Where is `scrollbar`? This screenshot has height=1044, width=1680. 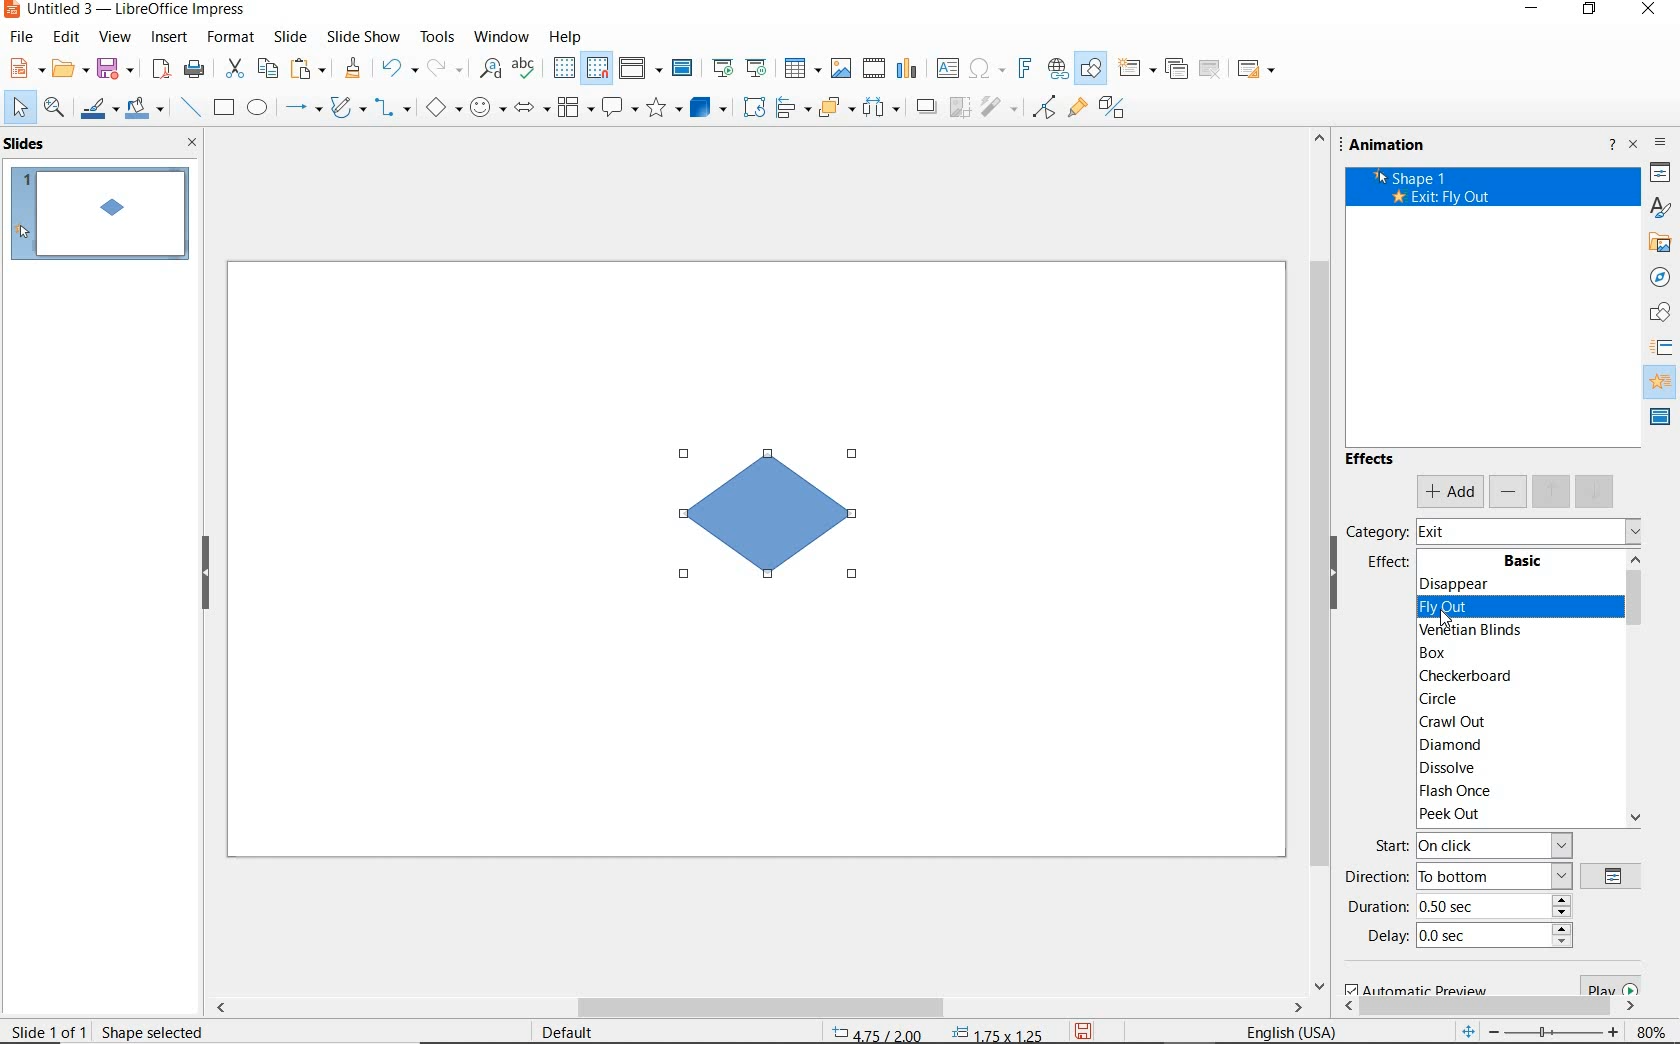 scrollbar is located at coordinates (768, 1004).